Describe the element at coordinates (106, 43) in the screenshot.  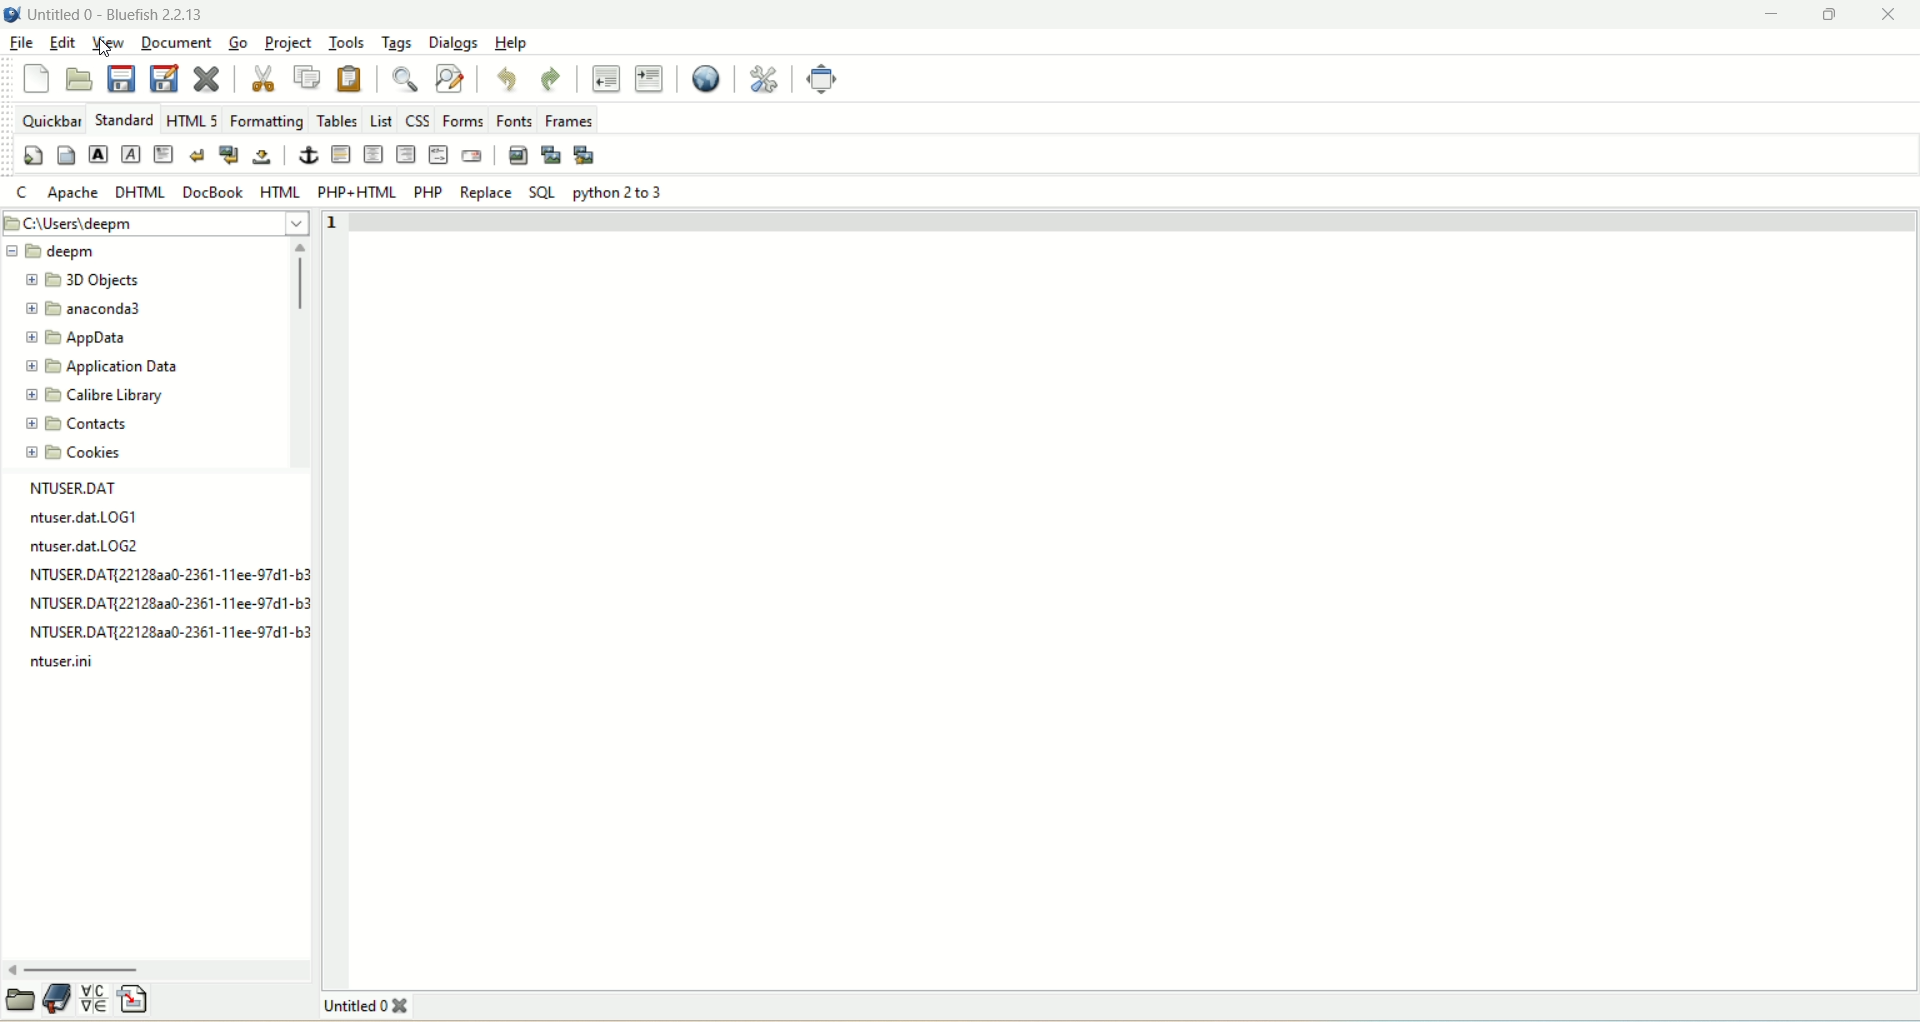
I see `view` at that location.